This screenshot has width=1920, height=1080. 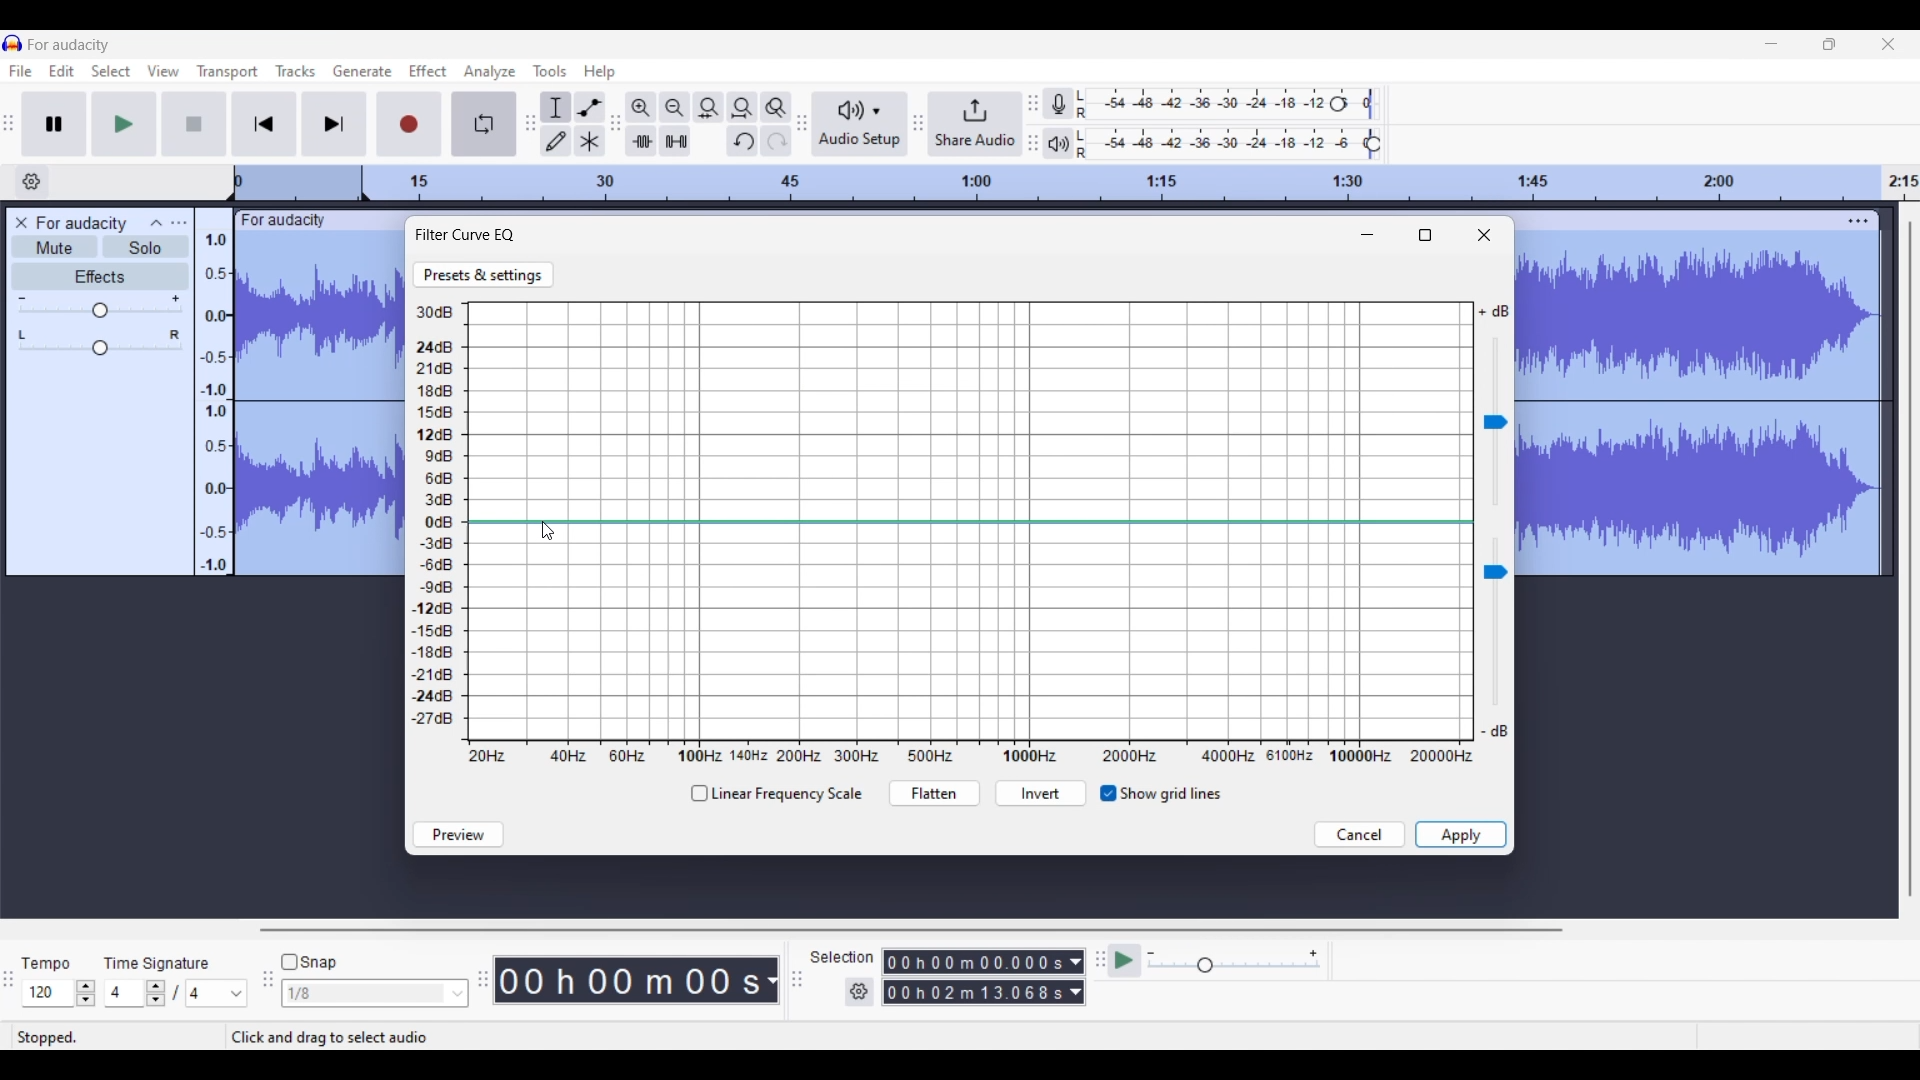 I want to click on Draw tool, so click(x=556, y=141).